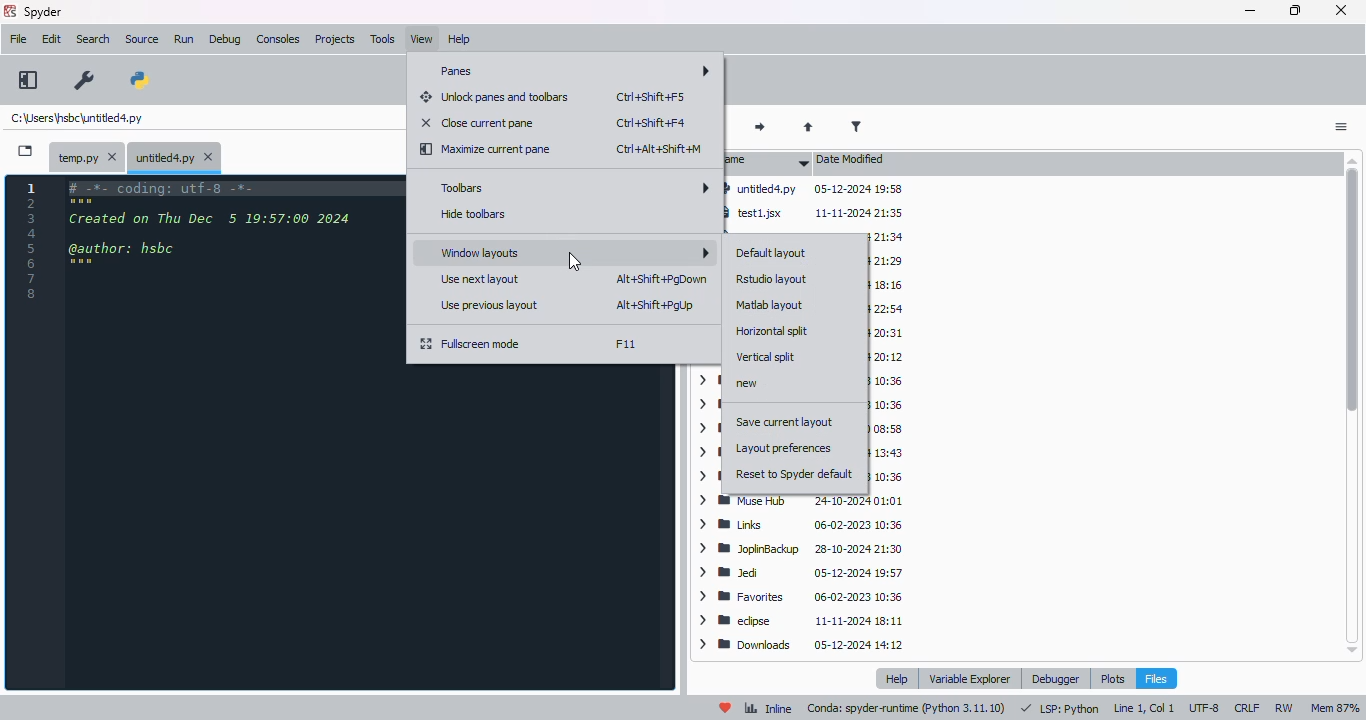 This screenshot has height=720, width=1366. Describe the element at coordinates (851, 158) in the screenshot. I see `date modified` at that location.